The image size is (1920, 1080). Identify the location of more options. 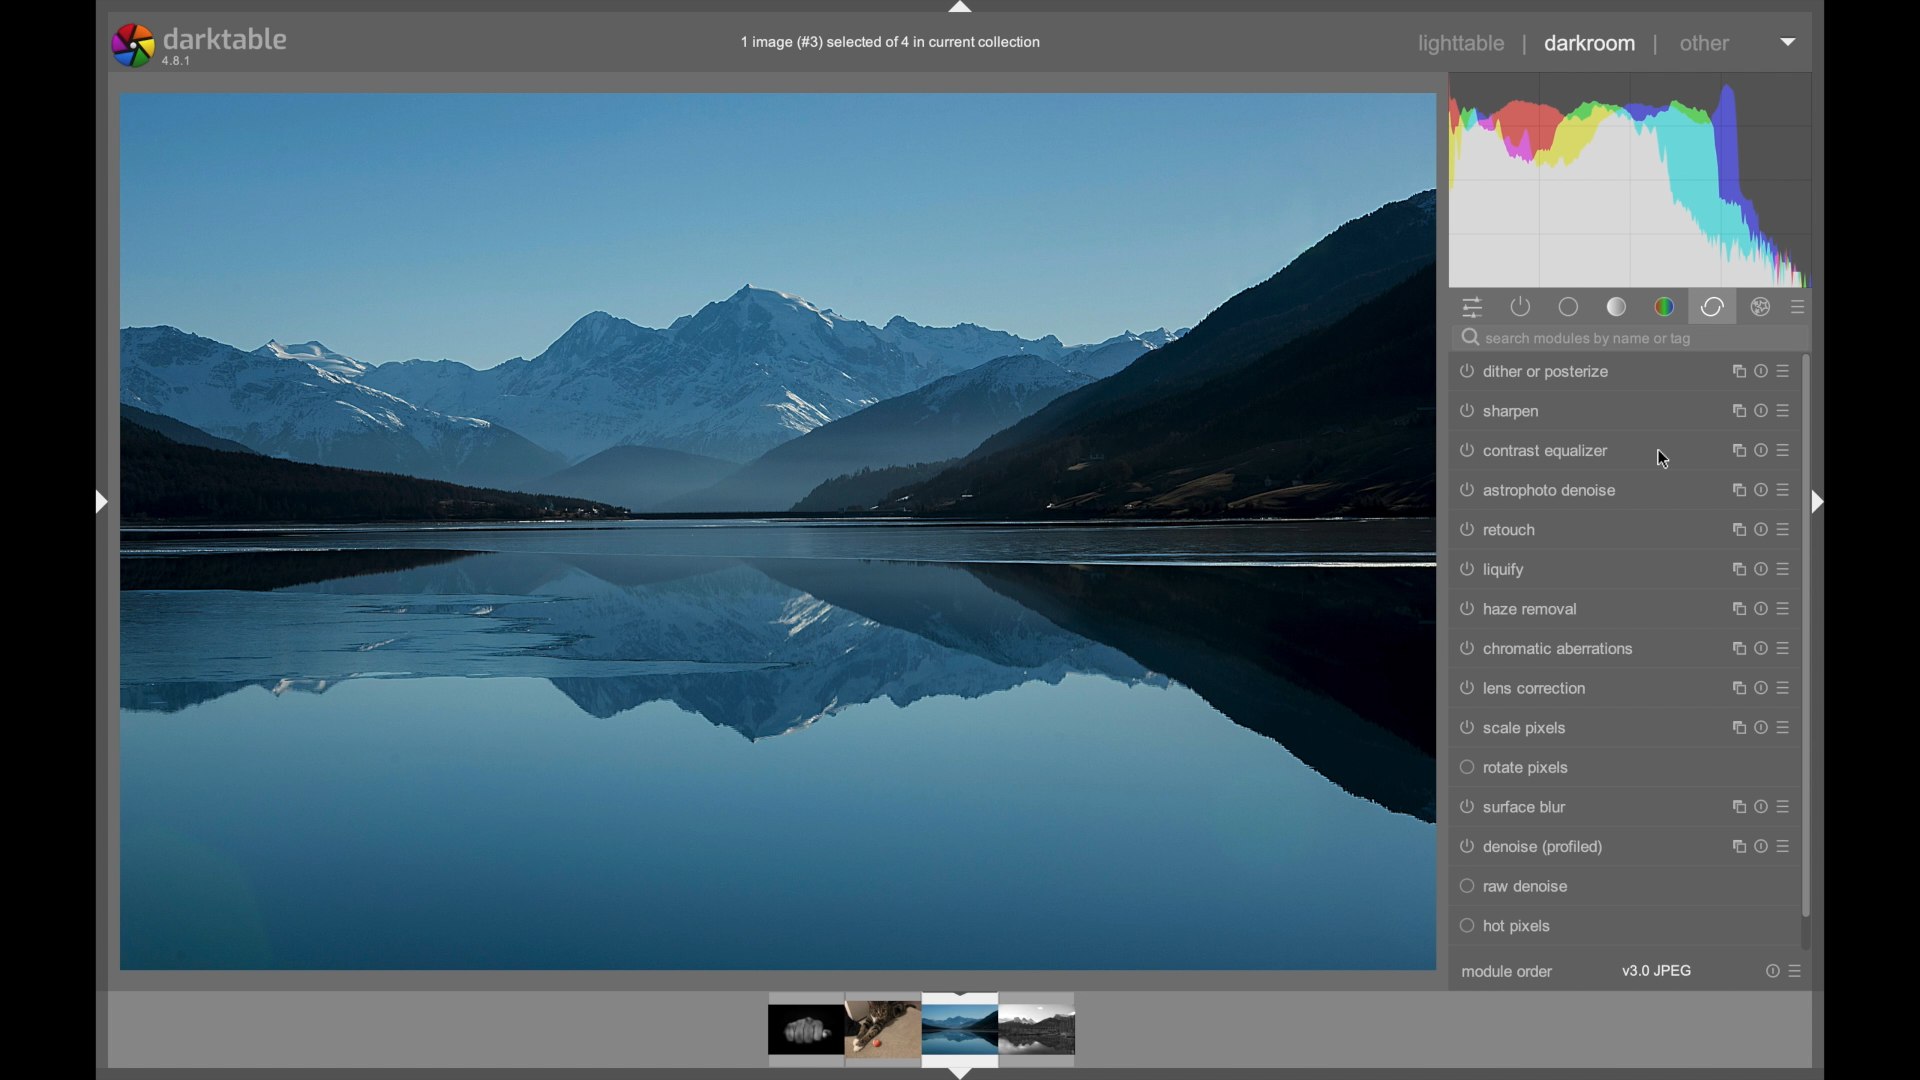
(1757, 806).